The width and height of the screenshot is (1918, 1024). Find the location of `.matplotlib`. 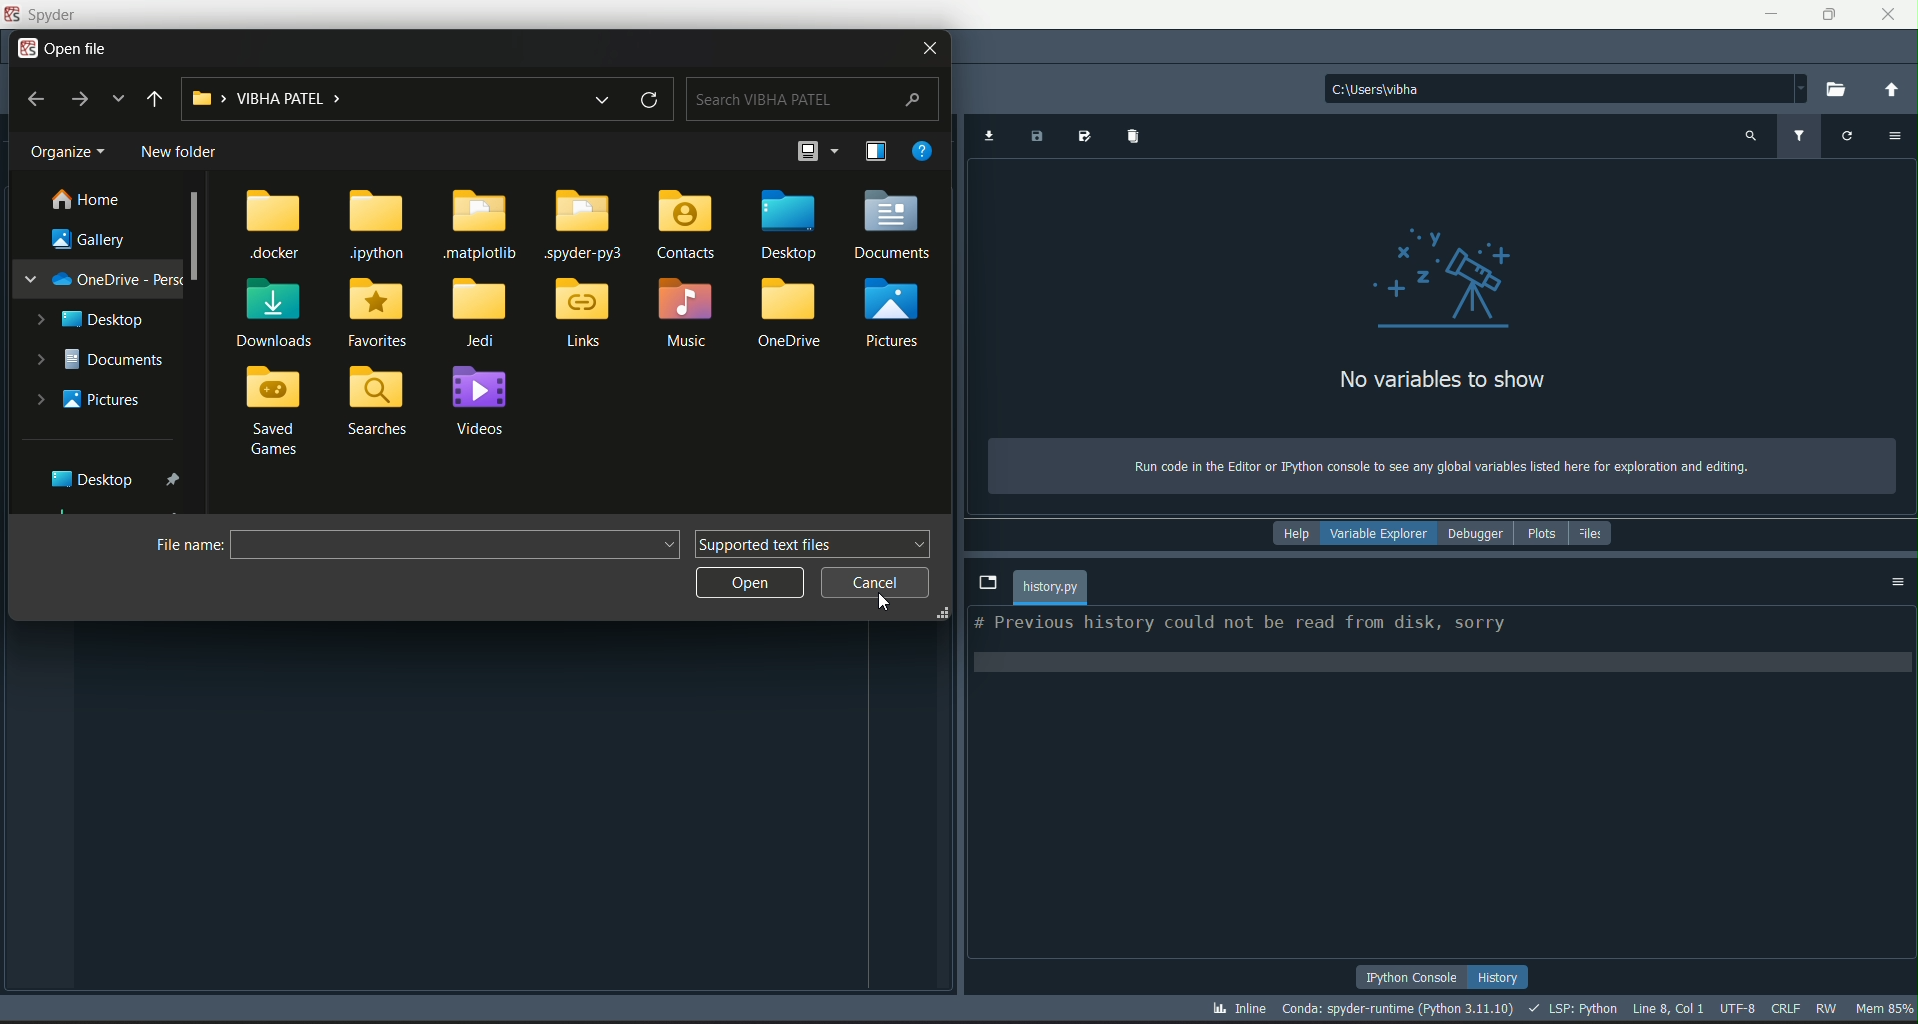

.matplotlib is located at coordinates (485, 225).